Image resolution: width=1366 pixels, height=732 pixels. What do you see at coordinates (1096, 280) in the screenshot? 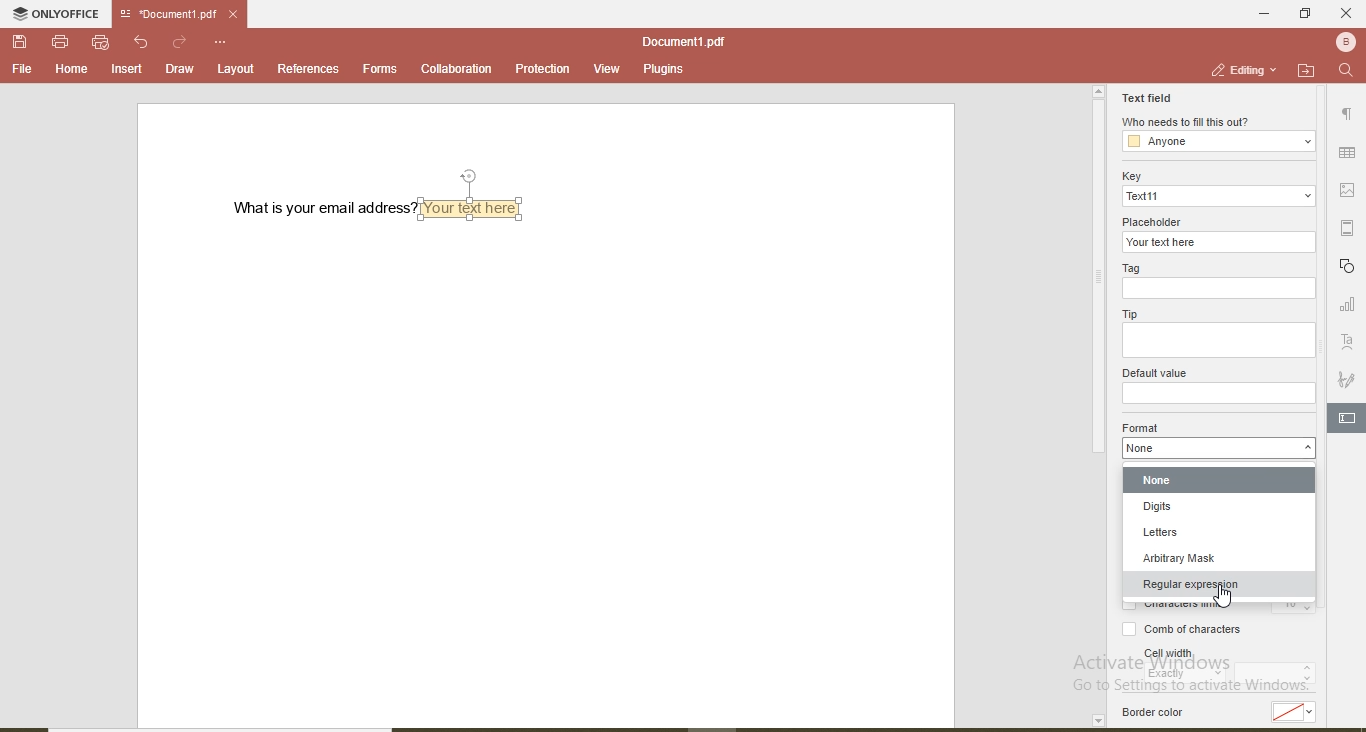
I see `vertical scroll bar` at bounding box center [1096, 280].